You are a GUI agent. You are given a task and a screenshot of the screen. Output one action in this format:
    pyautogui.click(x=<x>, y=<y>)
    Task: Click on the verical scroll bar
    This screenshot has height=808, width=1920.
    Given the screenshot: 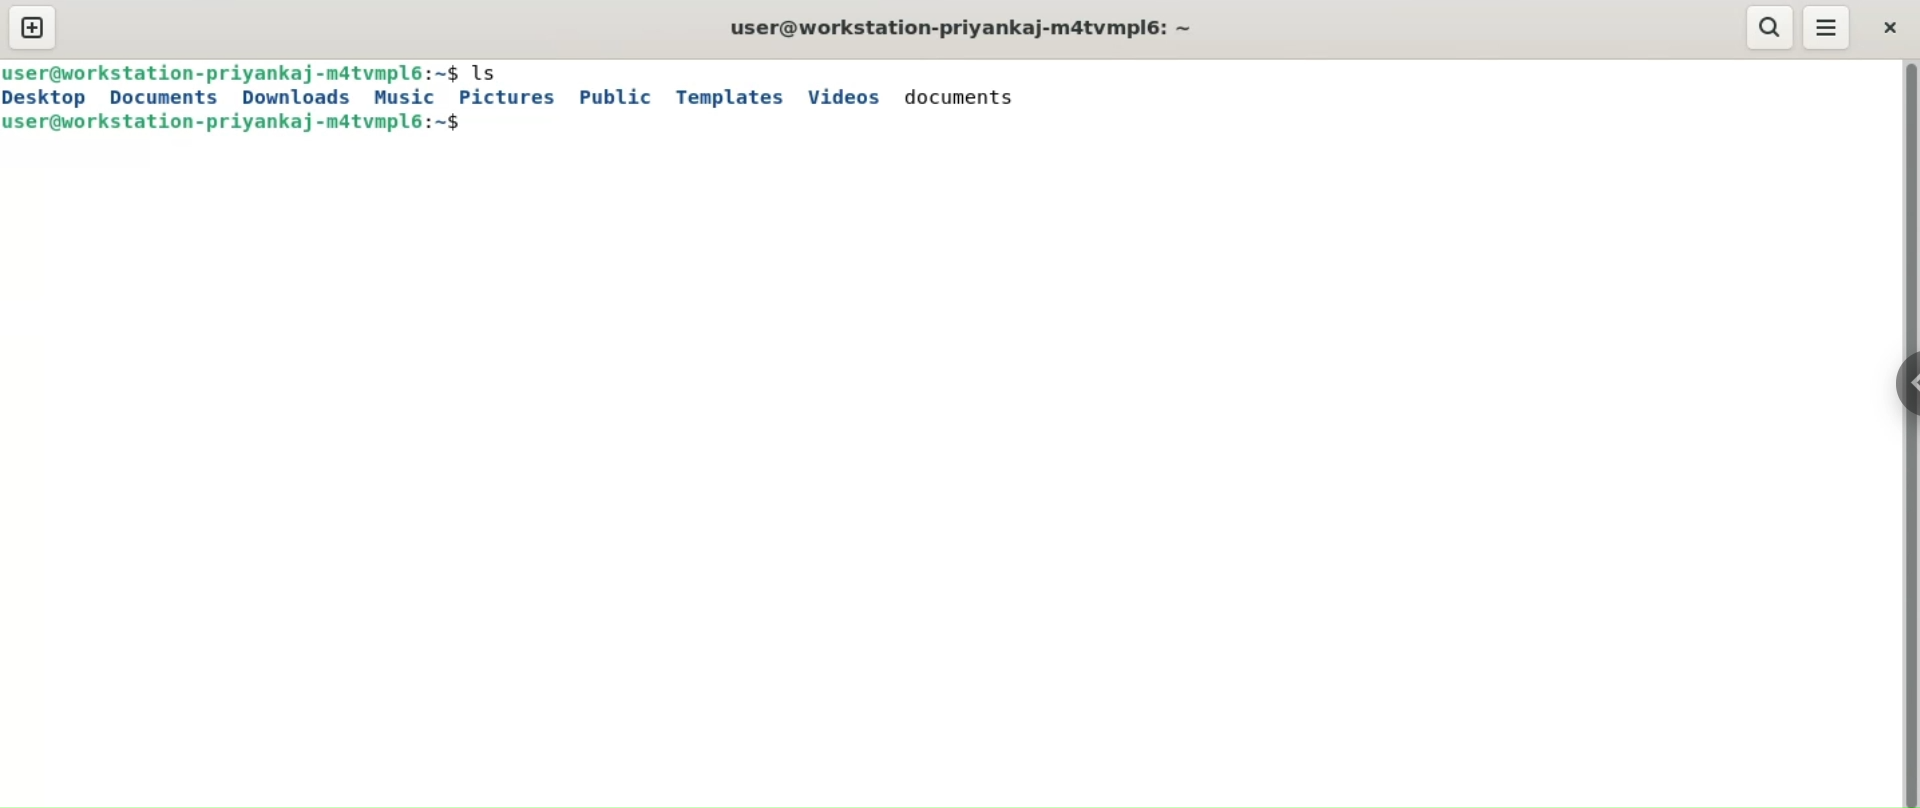 What is the action you would take?
    pyautogui.click(x=1908, y=433)
    